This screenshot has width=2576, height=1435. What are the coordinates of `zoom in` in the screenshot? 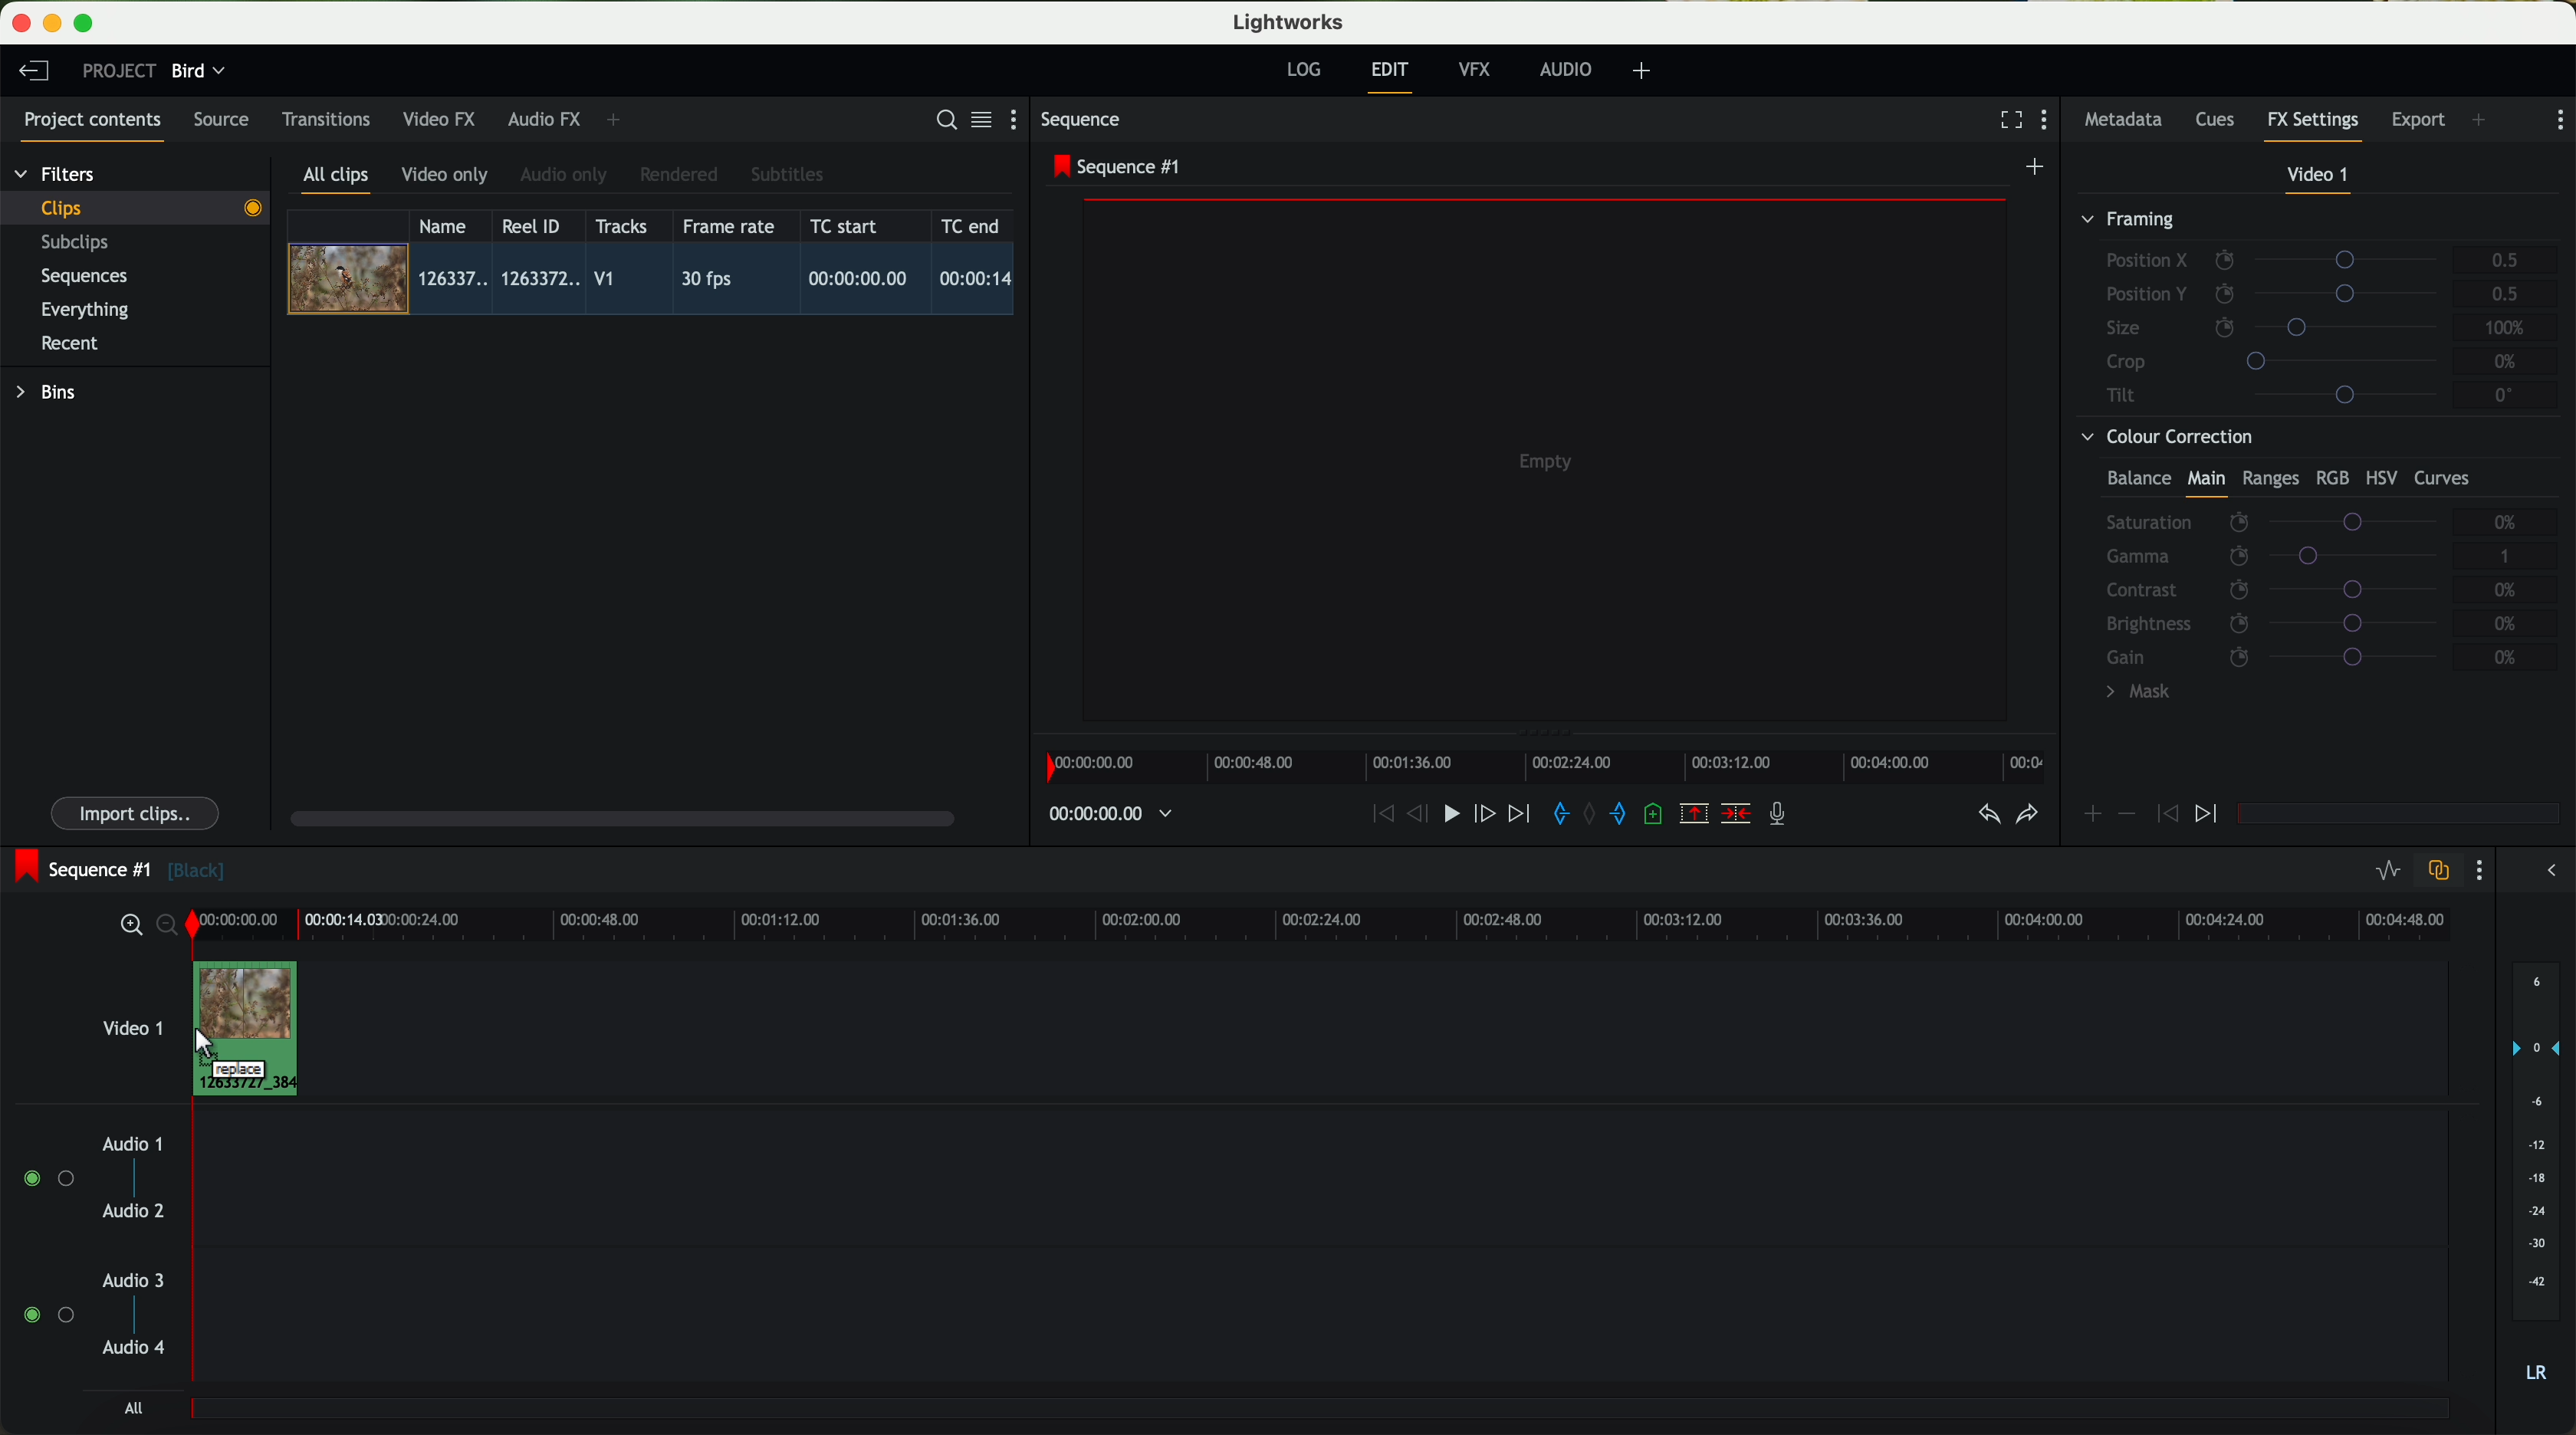 It's located at (128, 926).